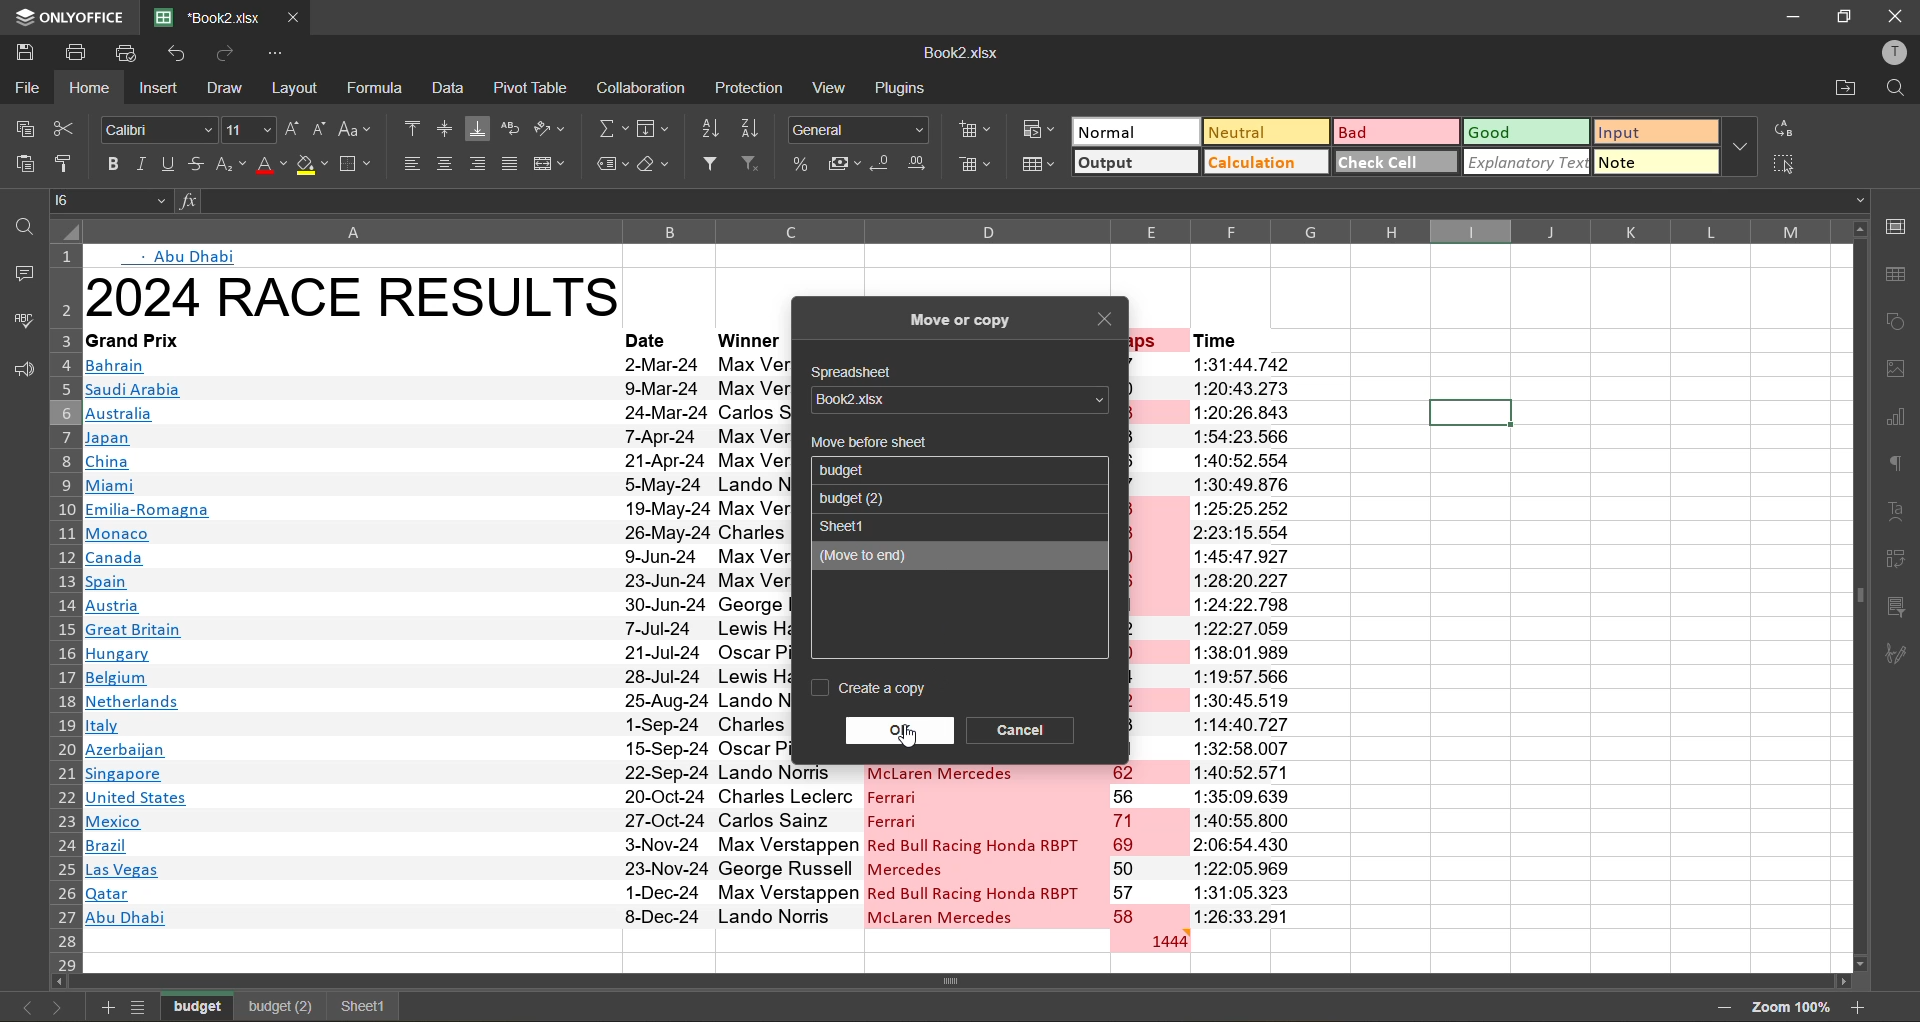 This screenshot has height=1022, width=1920. Describe the element at coordinates (1901, 274) in the screenshot. I see `table` at that location.